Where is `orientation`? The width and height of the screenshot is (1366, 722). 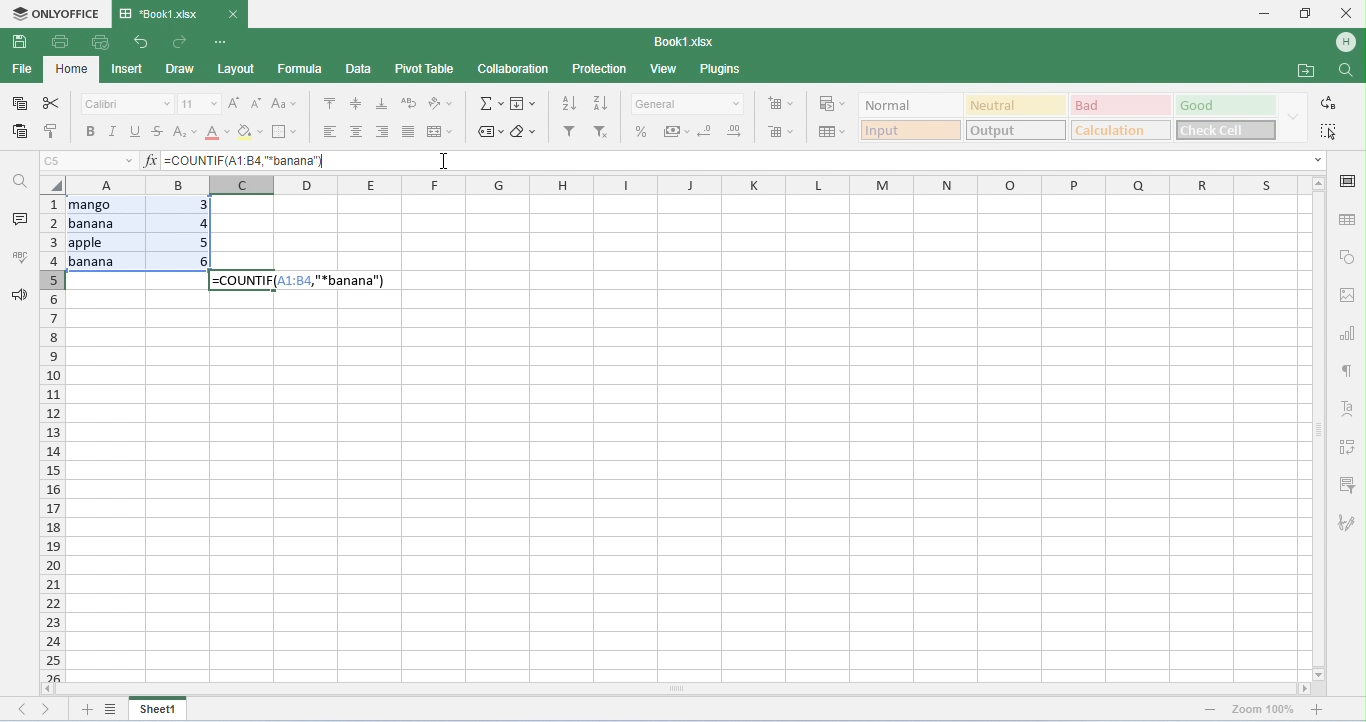
orientation is located at coordinates (442, 105).